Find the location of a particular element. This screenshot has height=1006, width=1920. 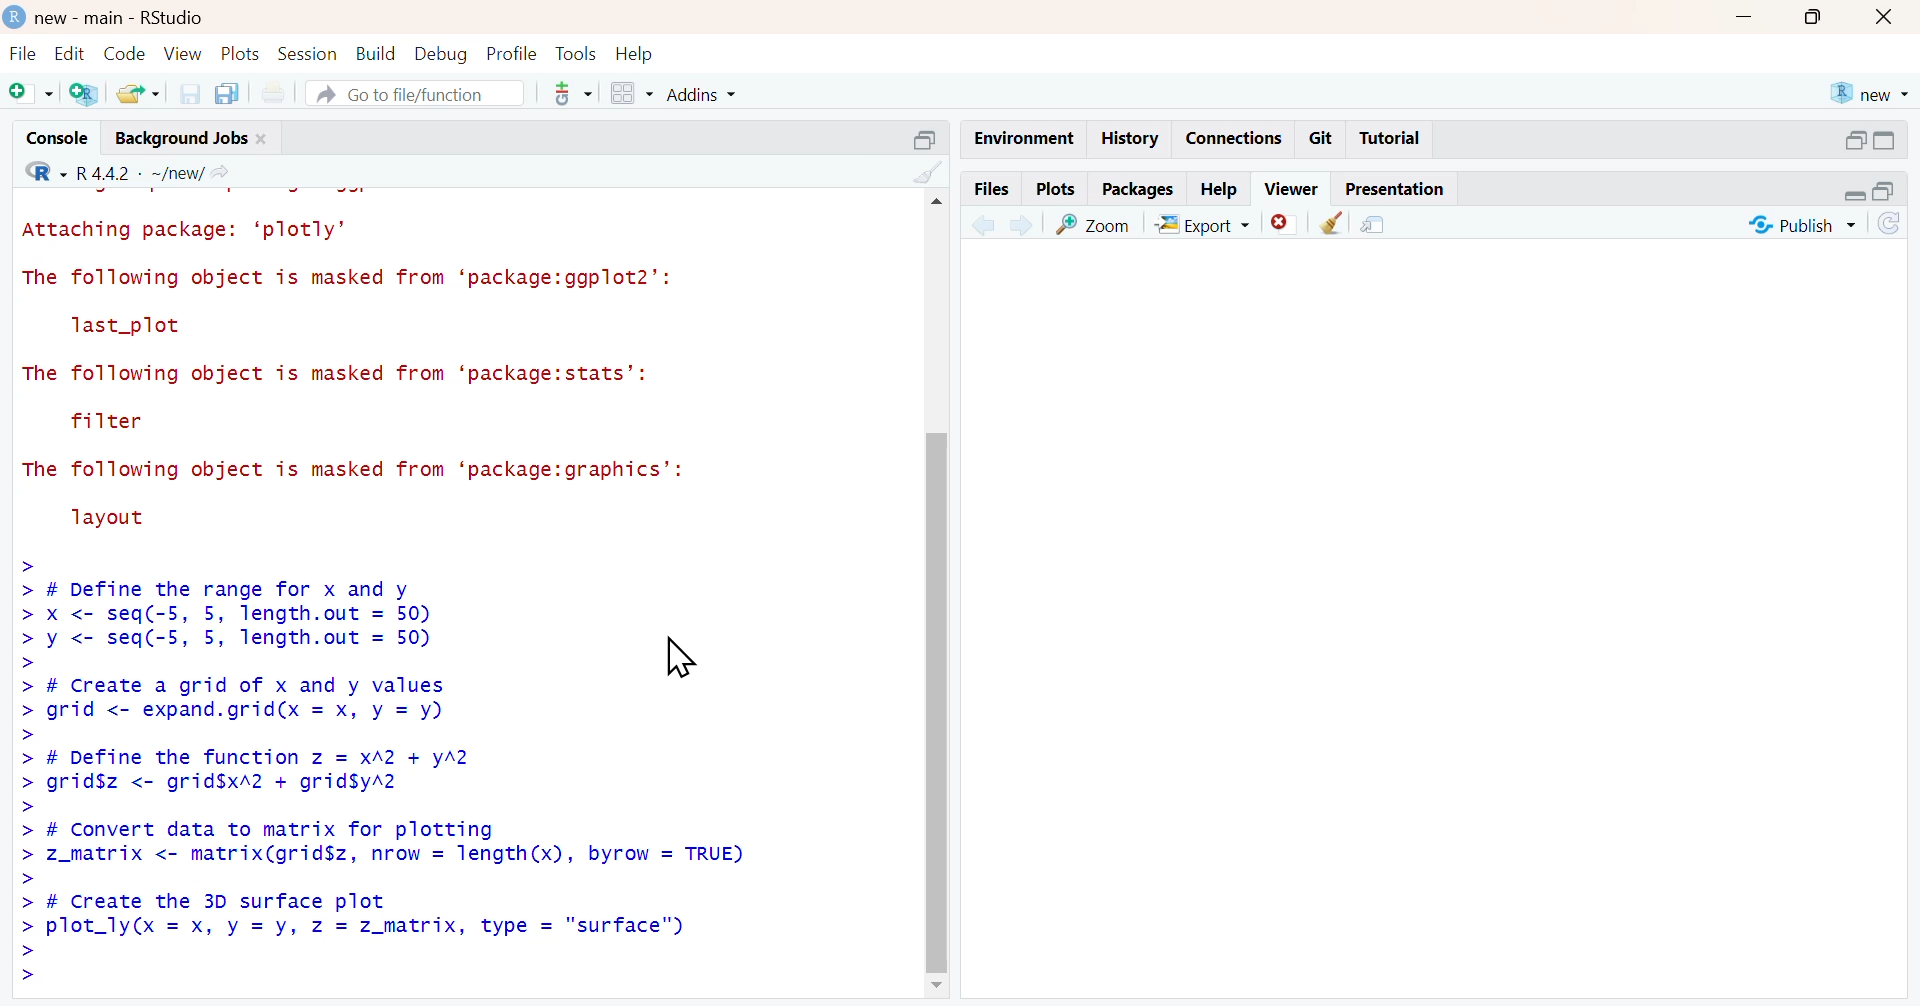

prompt cursor is located at coordinates (20, 561).